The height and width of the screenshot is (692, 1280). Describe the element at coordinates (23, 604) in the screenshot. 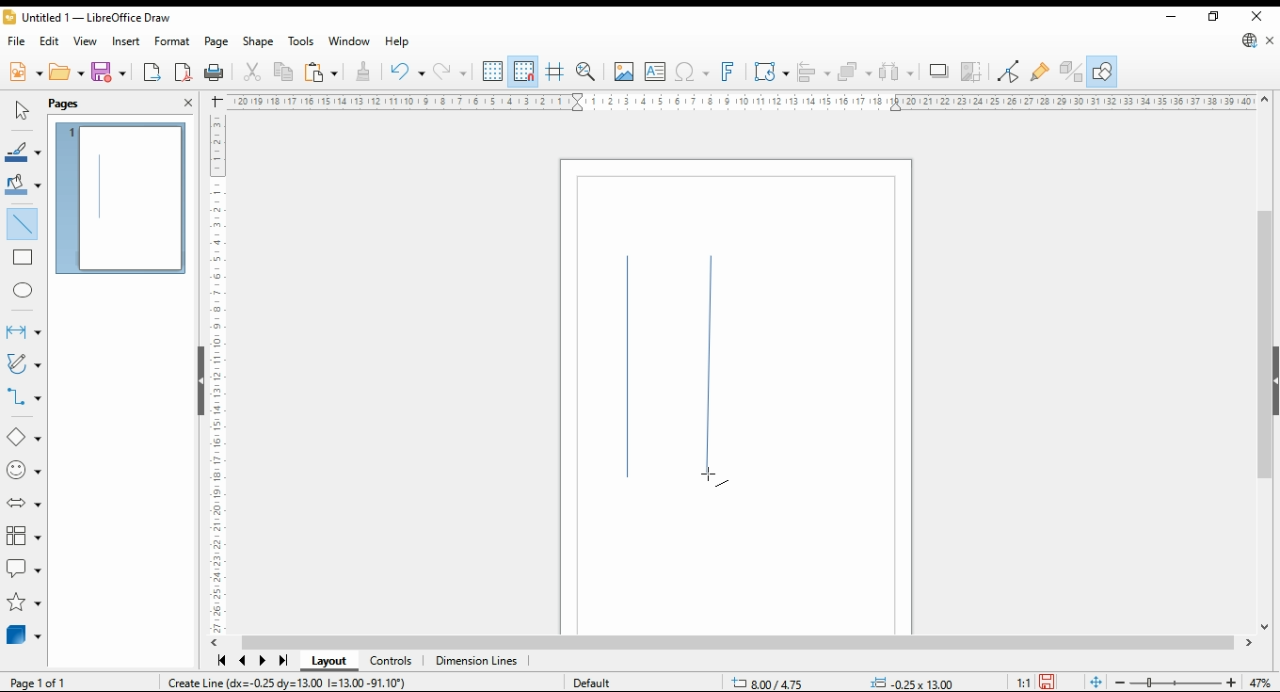

I see `stars and banners` at that location.